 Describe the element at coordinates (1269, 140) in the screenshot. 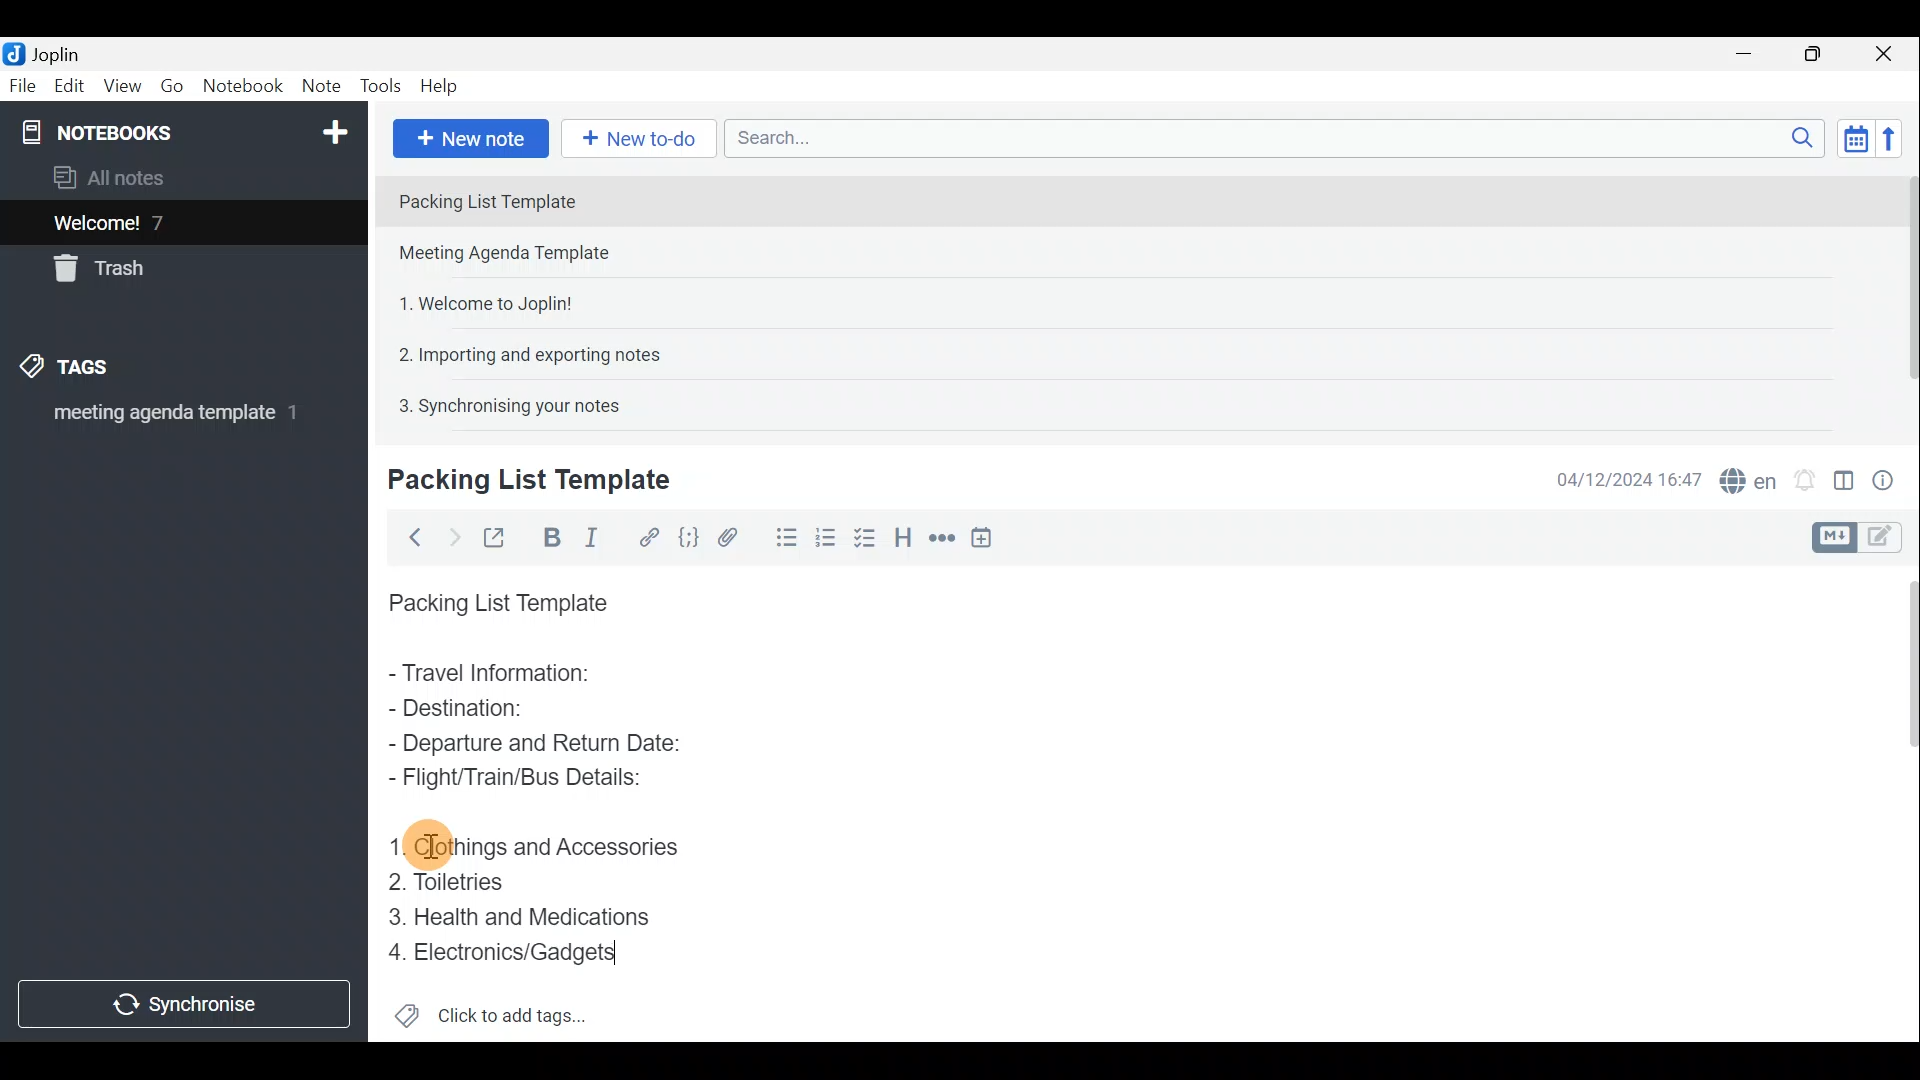

I see `Search bar` at that location.